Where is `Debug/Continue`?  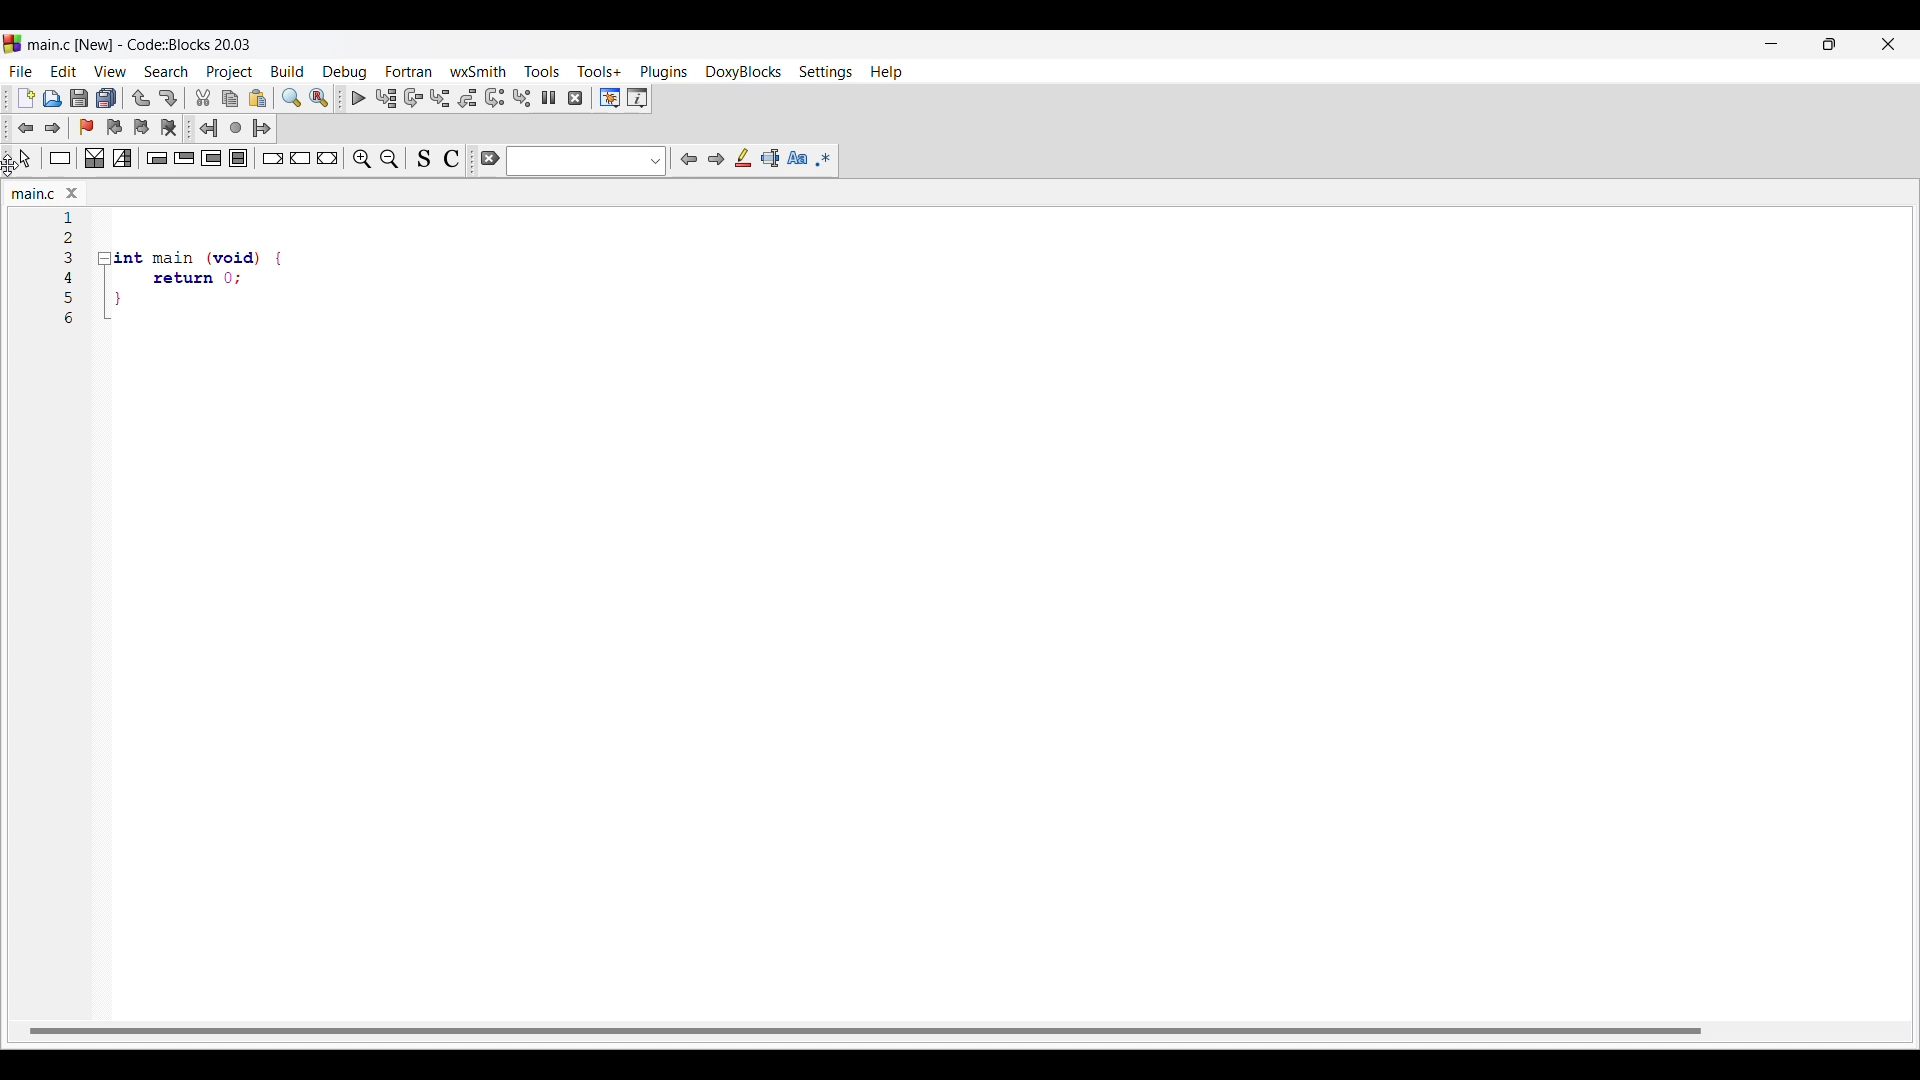
Debug/Continue is located at coordinates (359, 98).